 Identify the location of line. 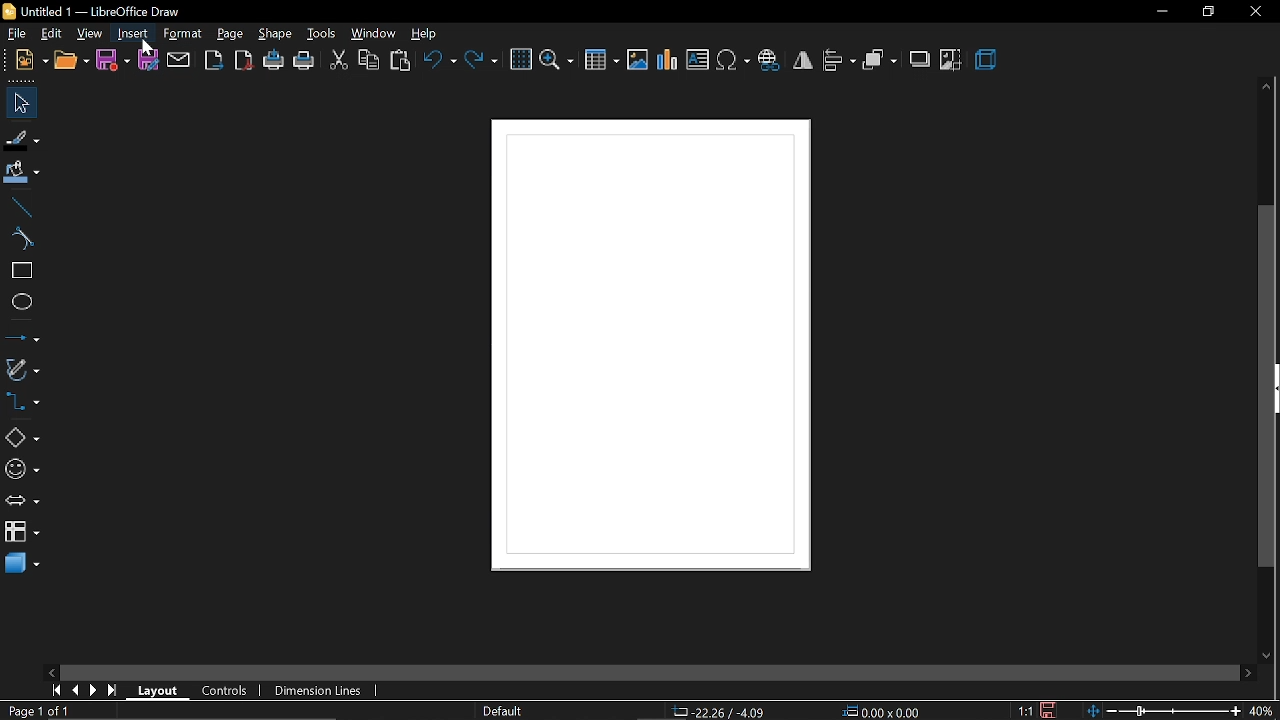
(18, 206).